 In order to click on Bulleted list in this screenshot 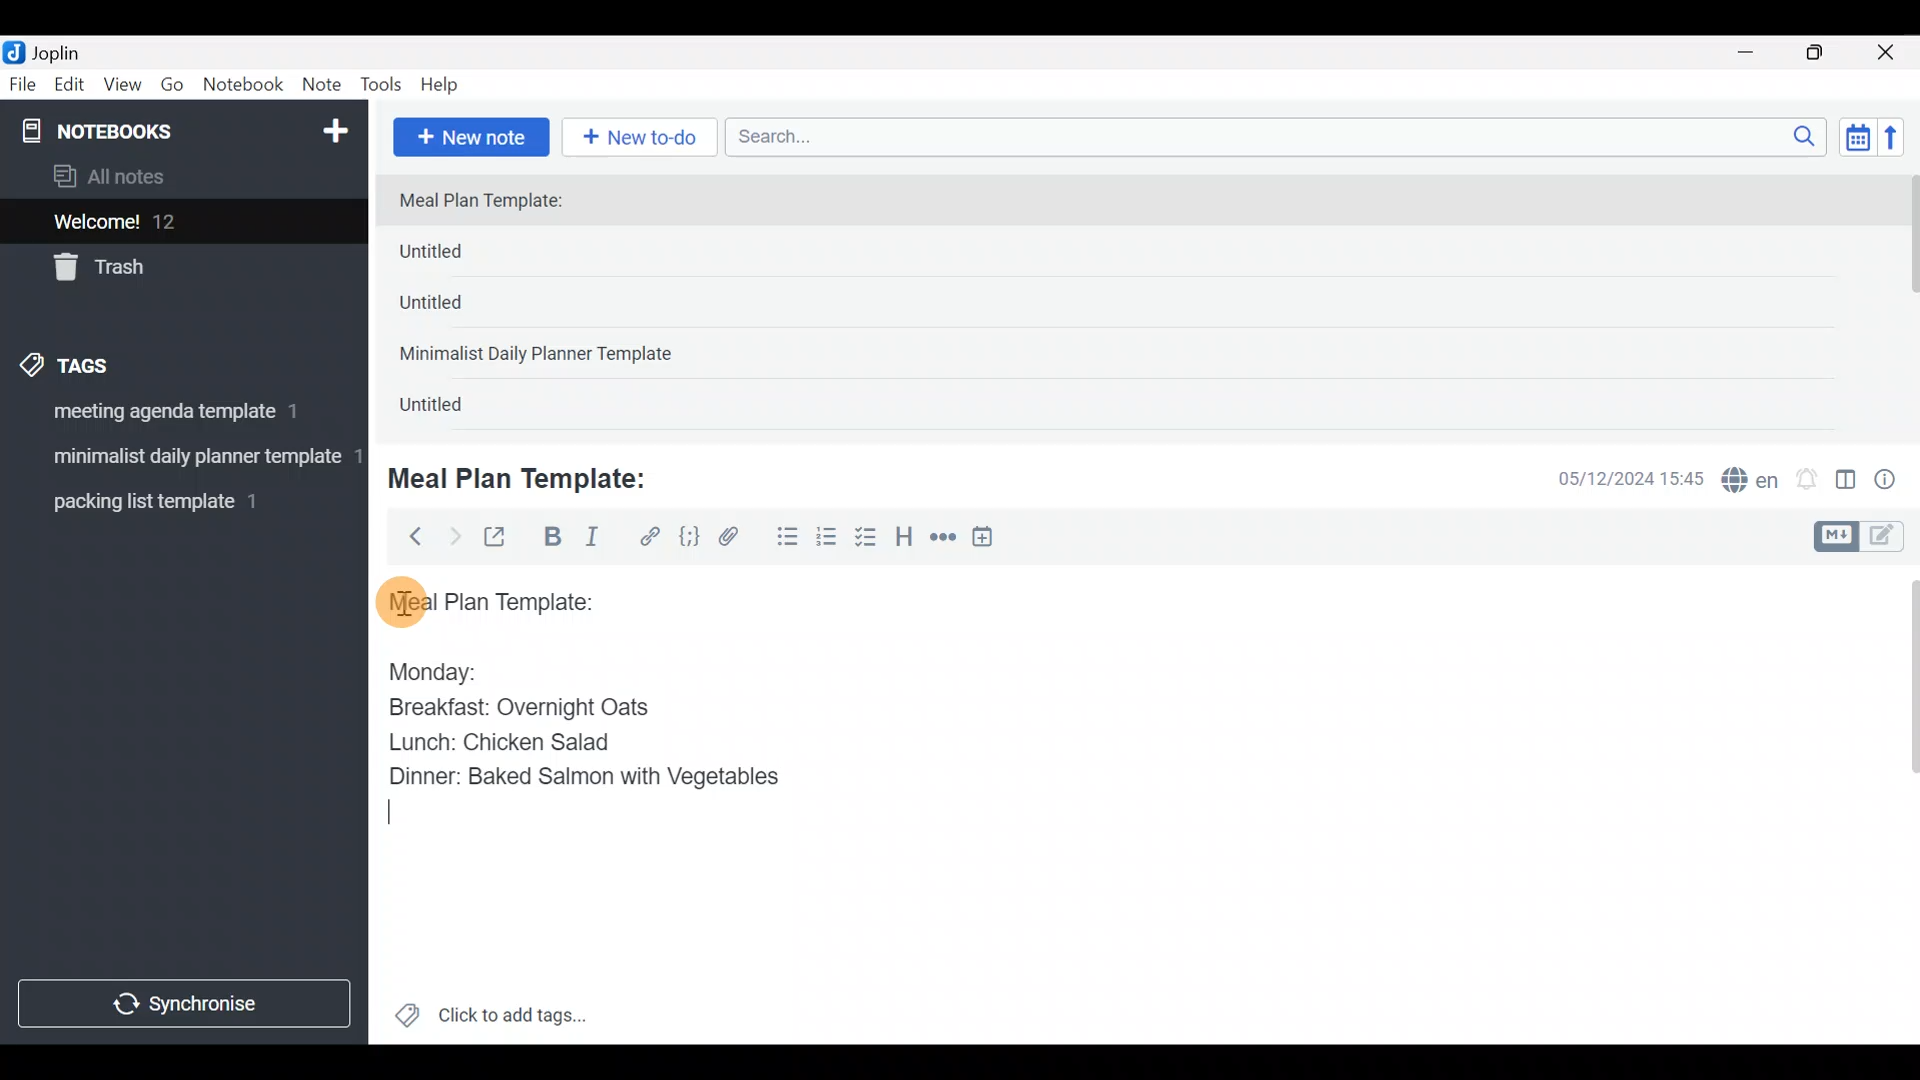, I will do `click(783, 538)`.